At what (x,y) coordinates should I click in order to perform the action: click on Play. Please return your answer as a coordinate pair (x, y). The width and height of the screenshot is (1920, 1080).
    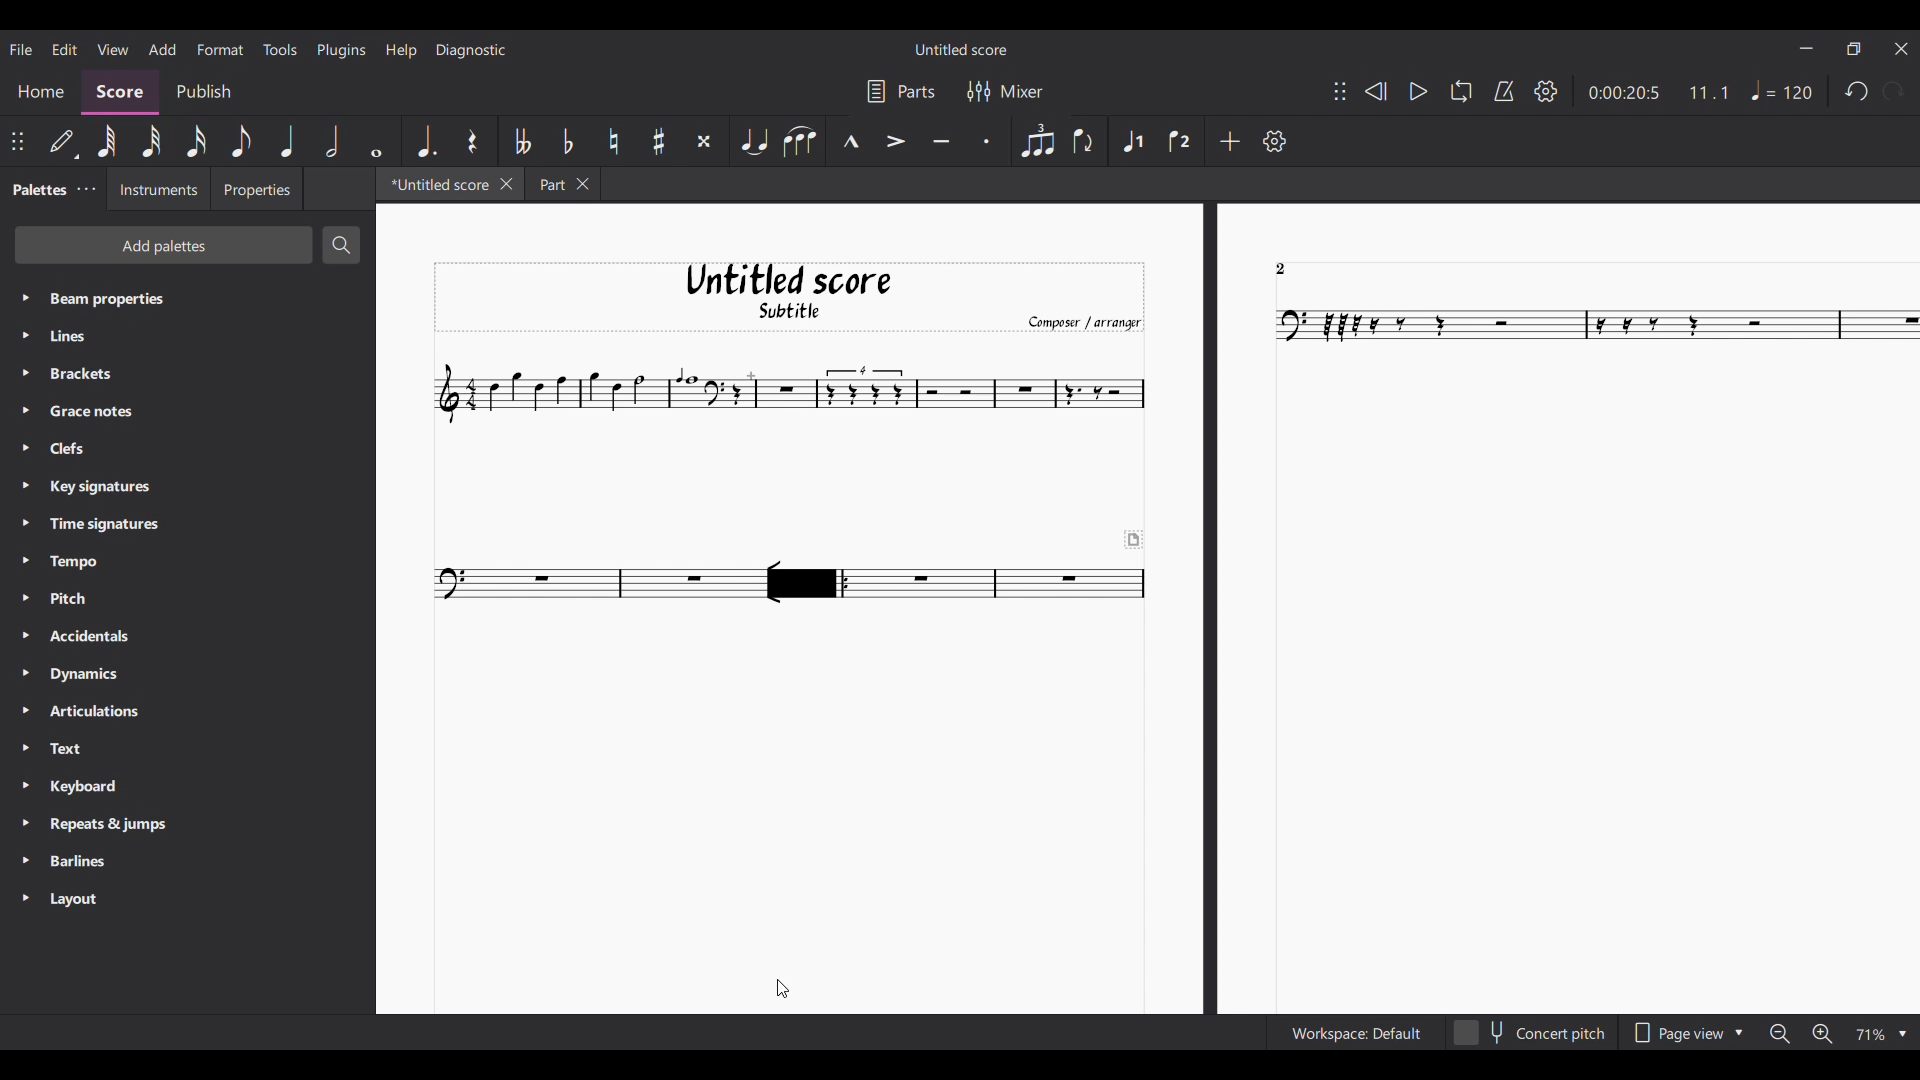
    Looking at the image, I should click on (1419, 92).